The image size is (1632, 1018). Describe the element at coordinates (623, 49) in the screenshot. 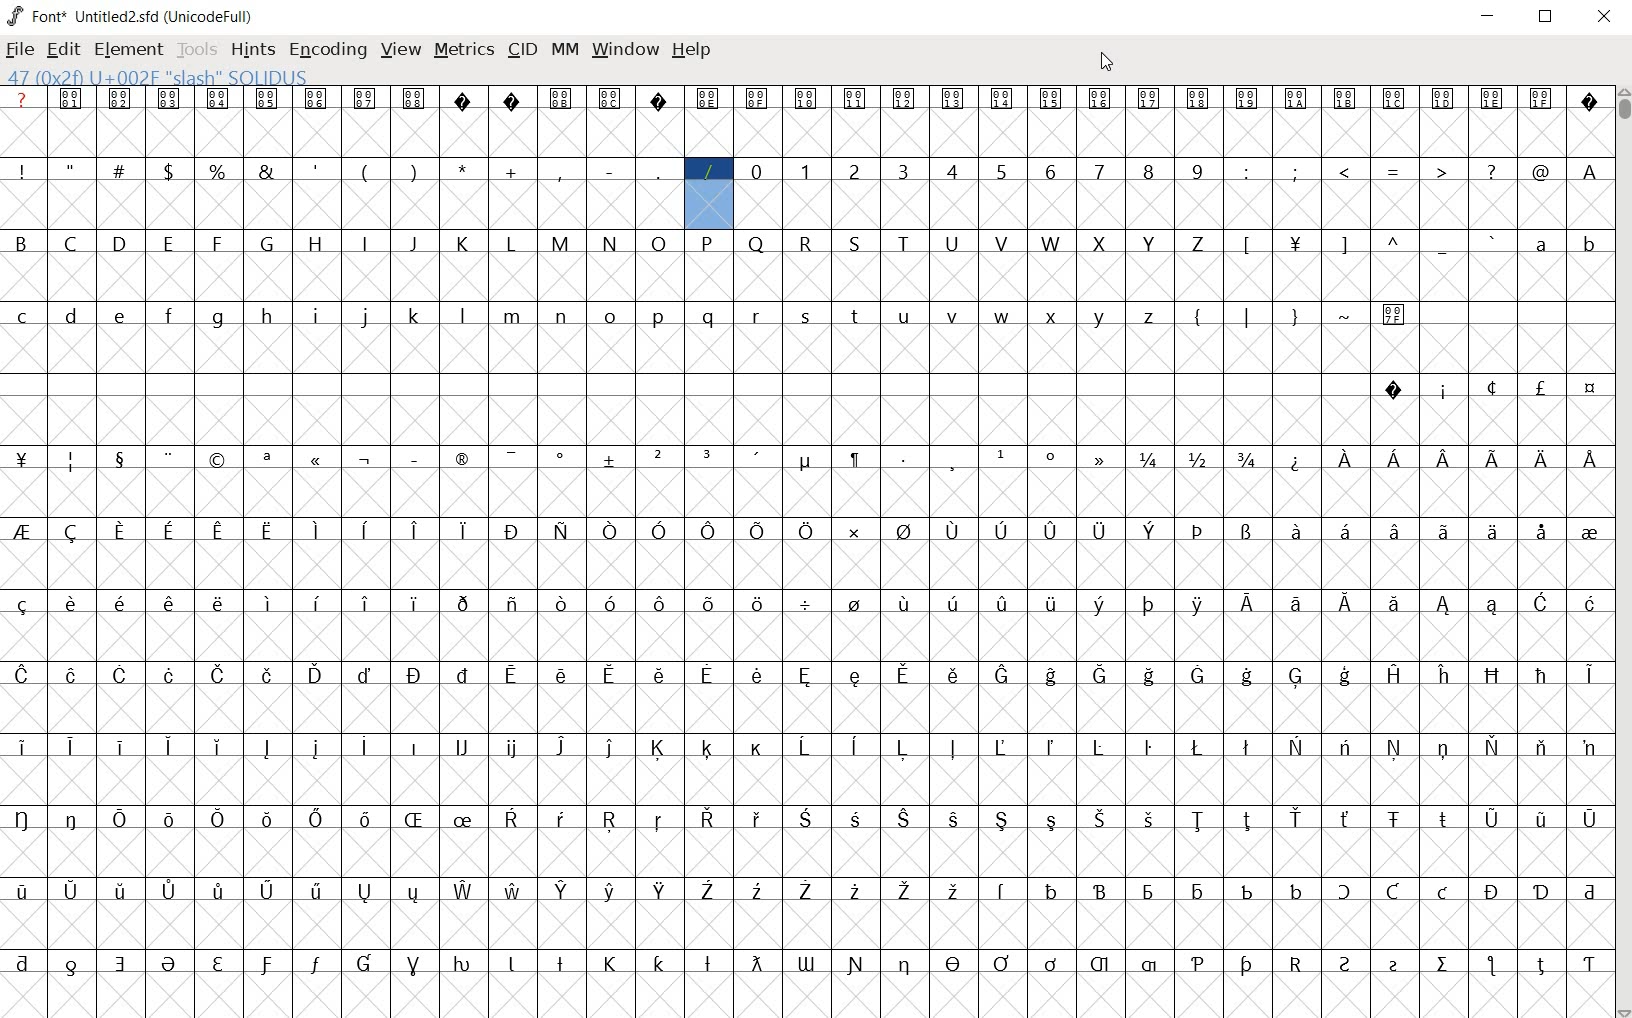

I see `WINDOW` at that location.